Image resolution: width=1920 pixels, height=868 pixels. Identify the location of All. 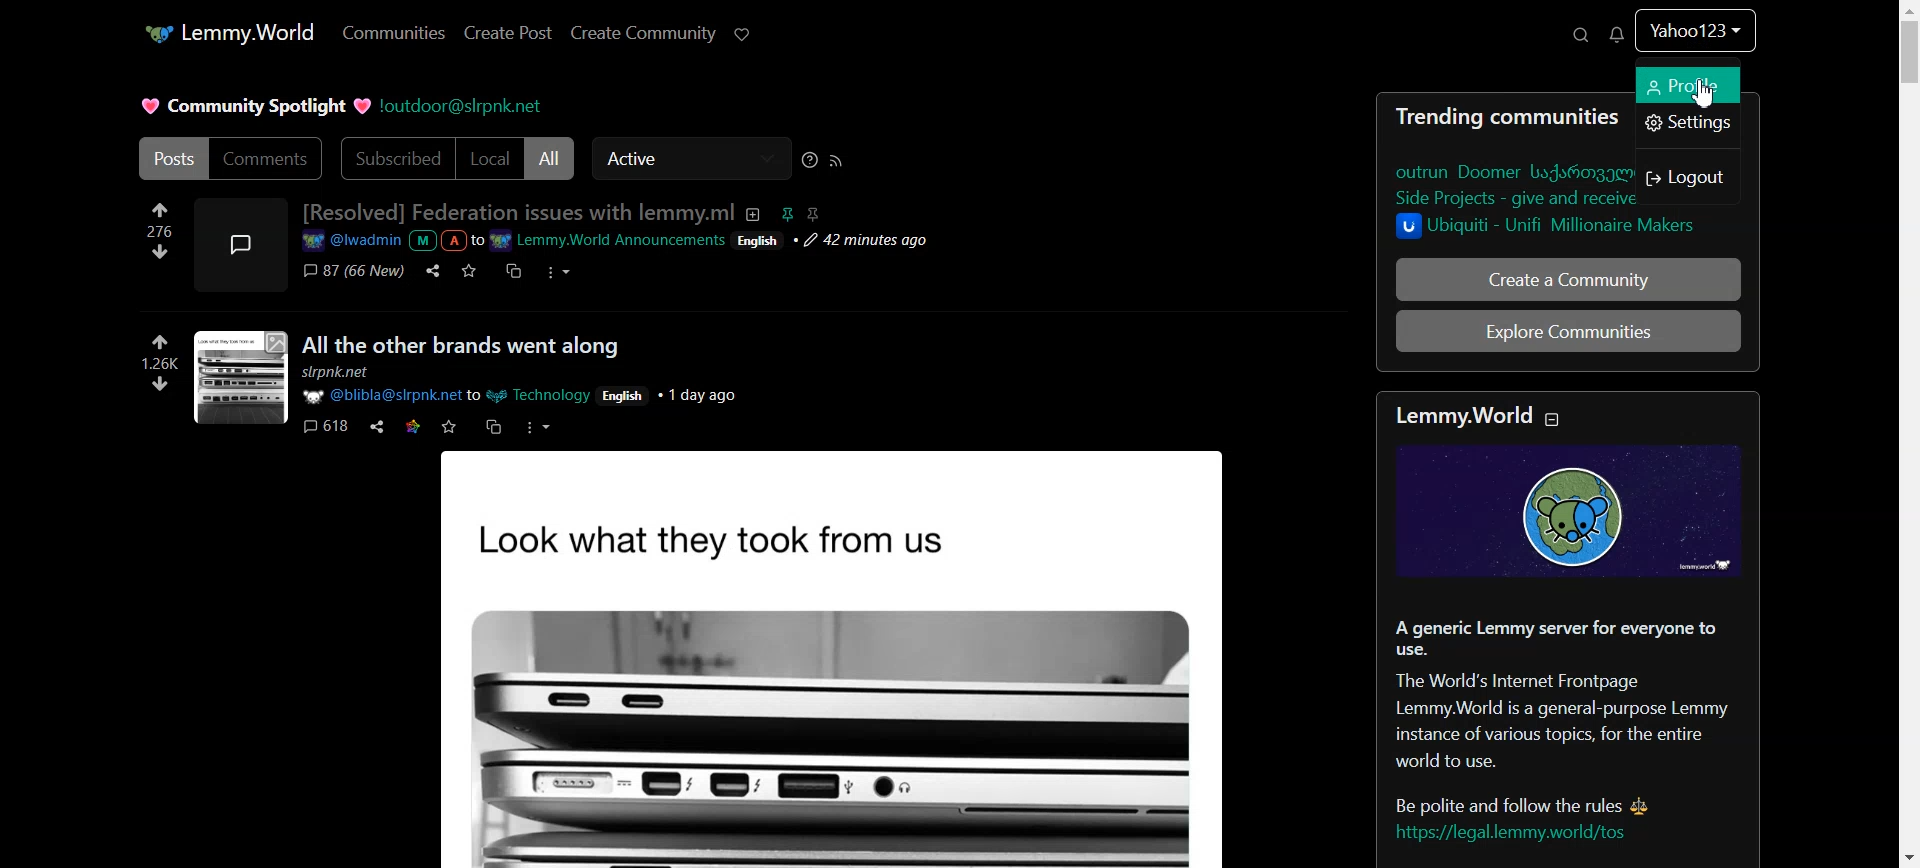
(551, 158).